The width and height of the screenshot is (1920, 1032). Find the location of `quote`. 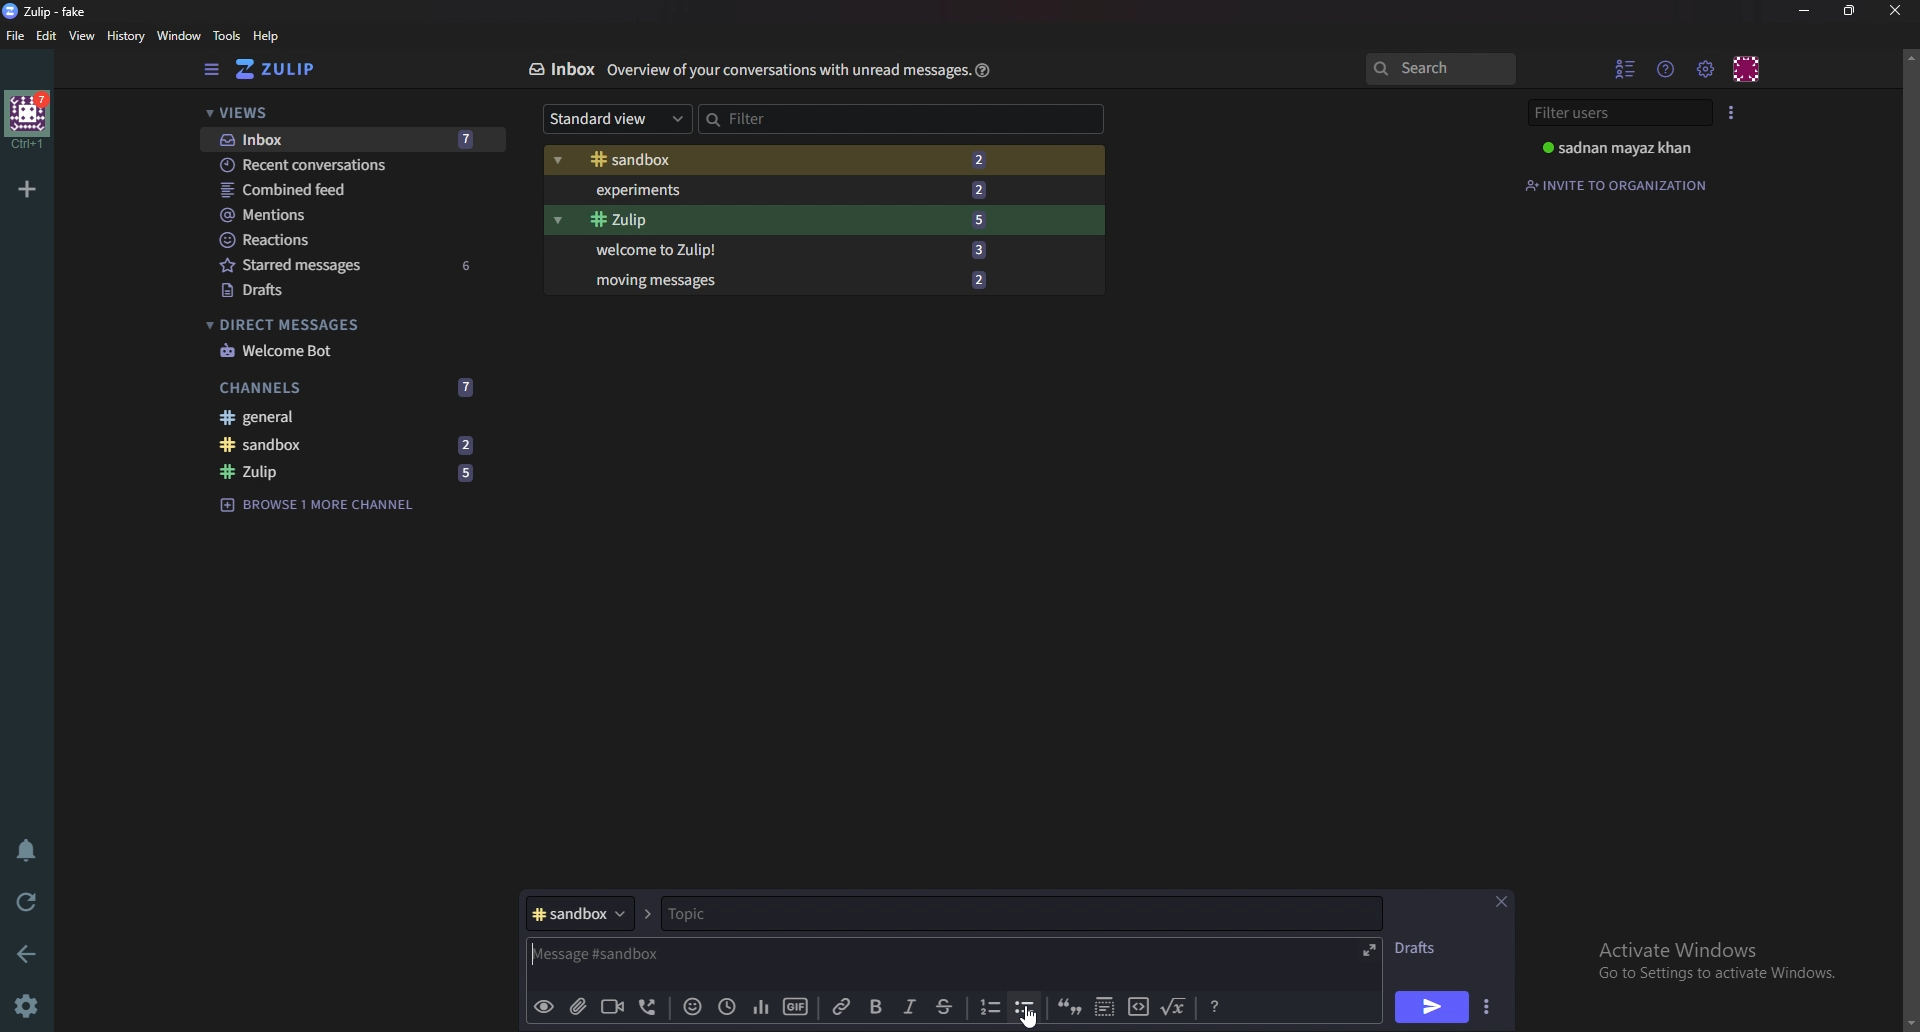

quote is located at coordinates (1068, 1005).